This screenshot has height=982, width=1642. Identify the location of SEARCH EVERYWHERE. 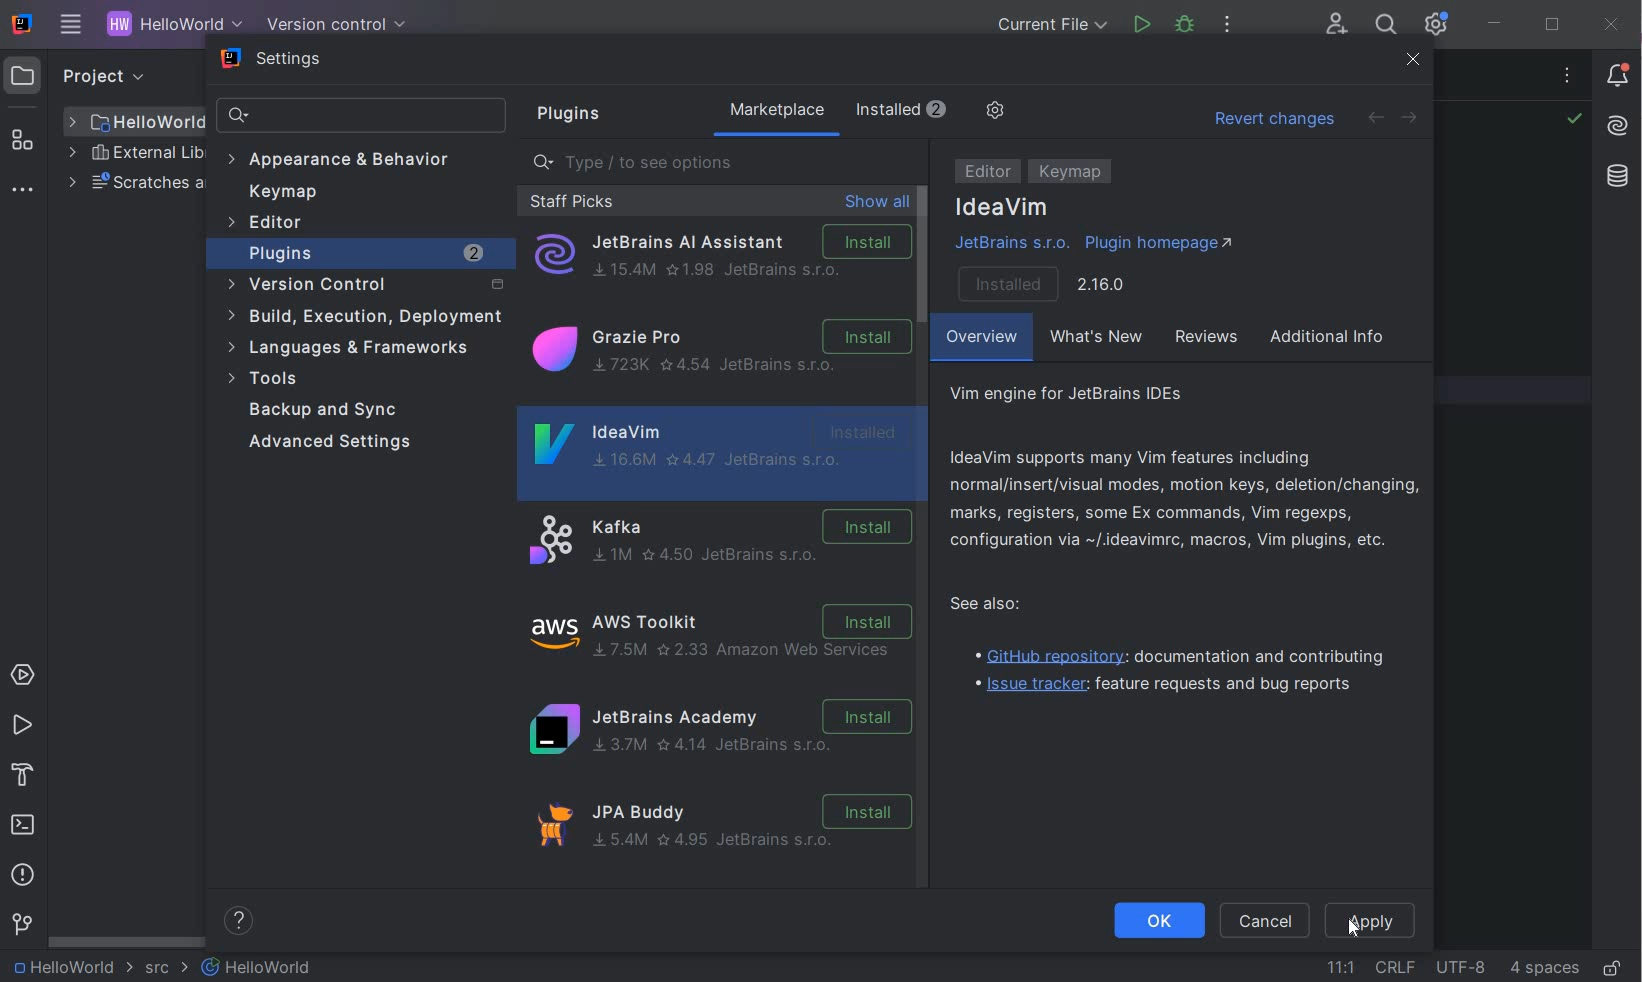
(1385, 27).